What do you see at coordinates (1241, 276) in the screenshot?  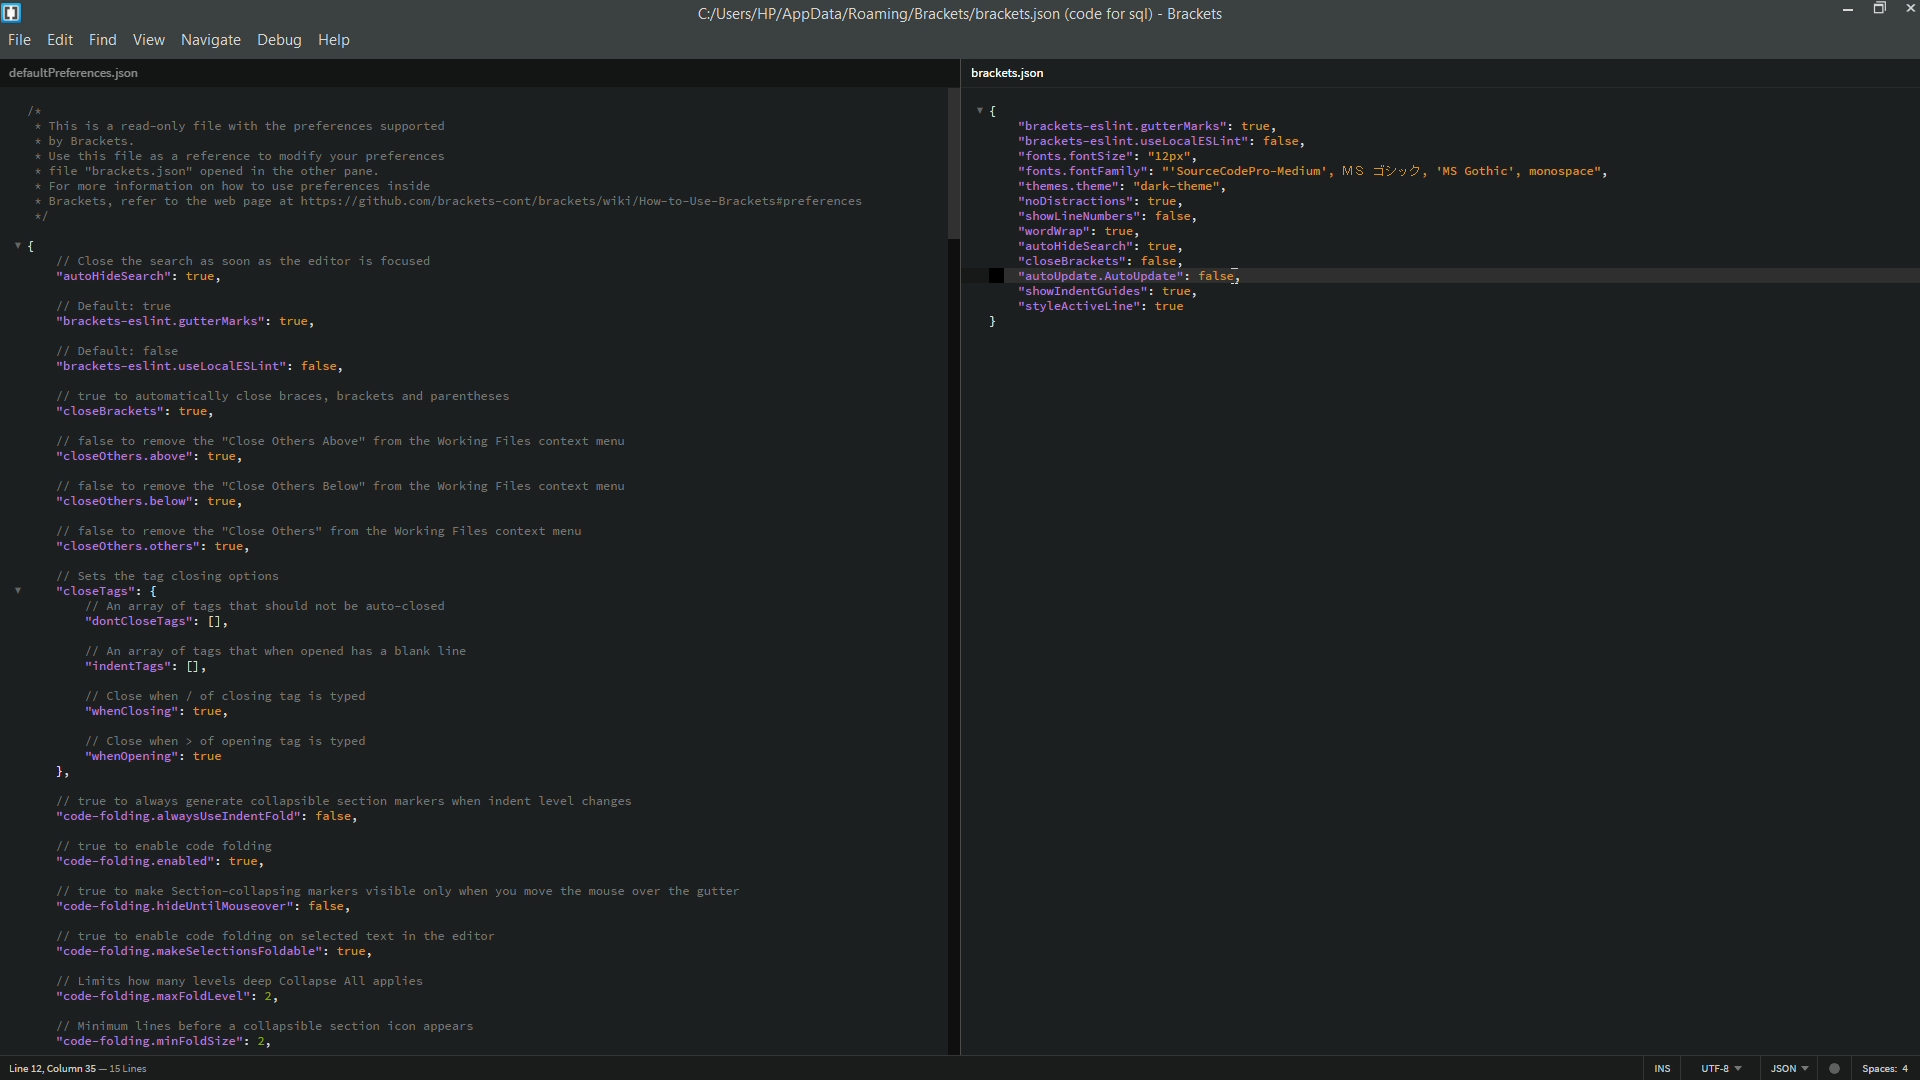 I see `cursor` at bounding box center [1241, 276].